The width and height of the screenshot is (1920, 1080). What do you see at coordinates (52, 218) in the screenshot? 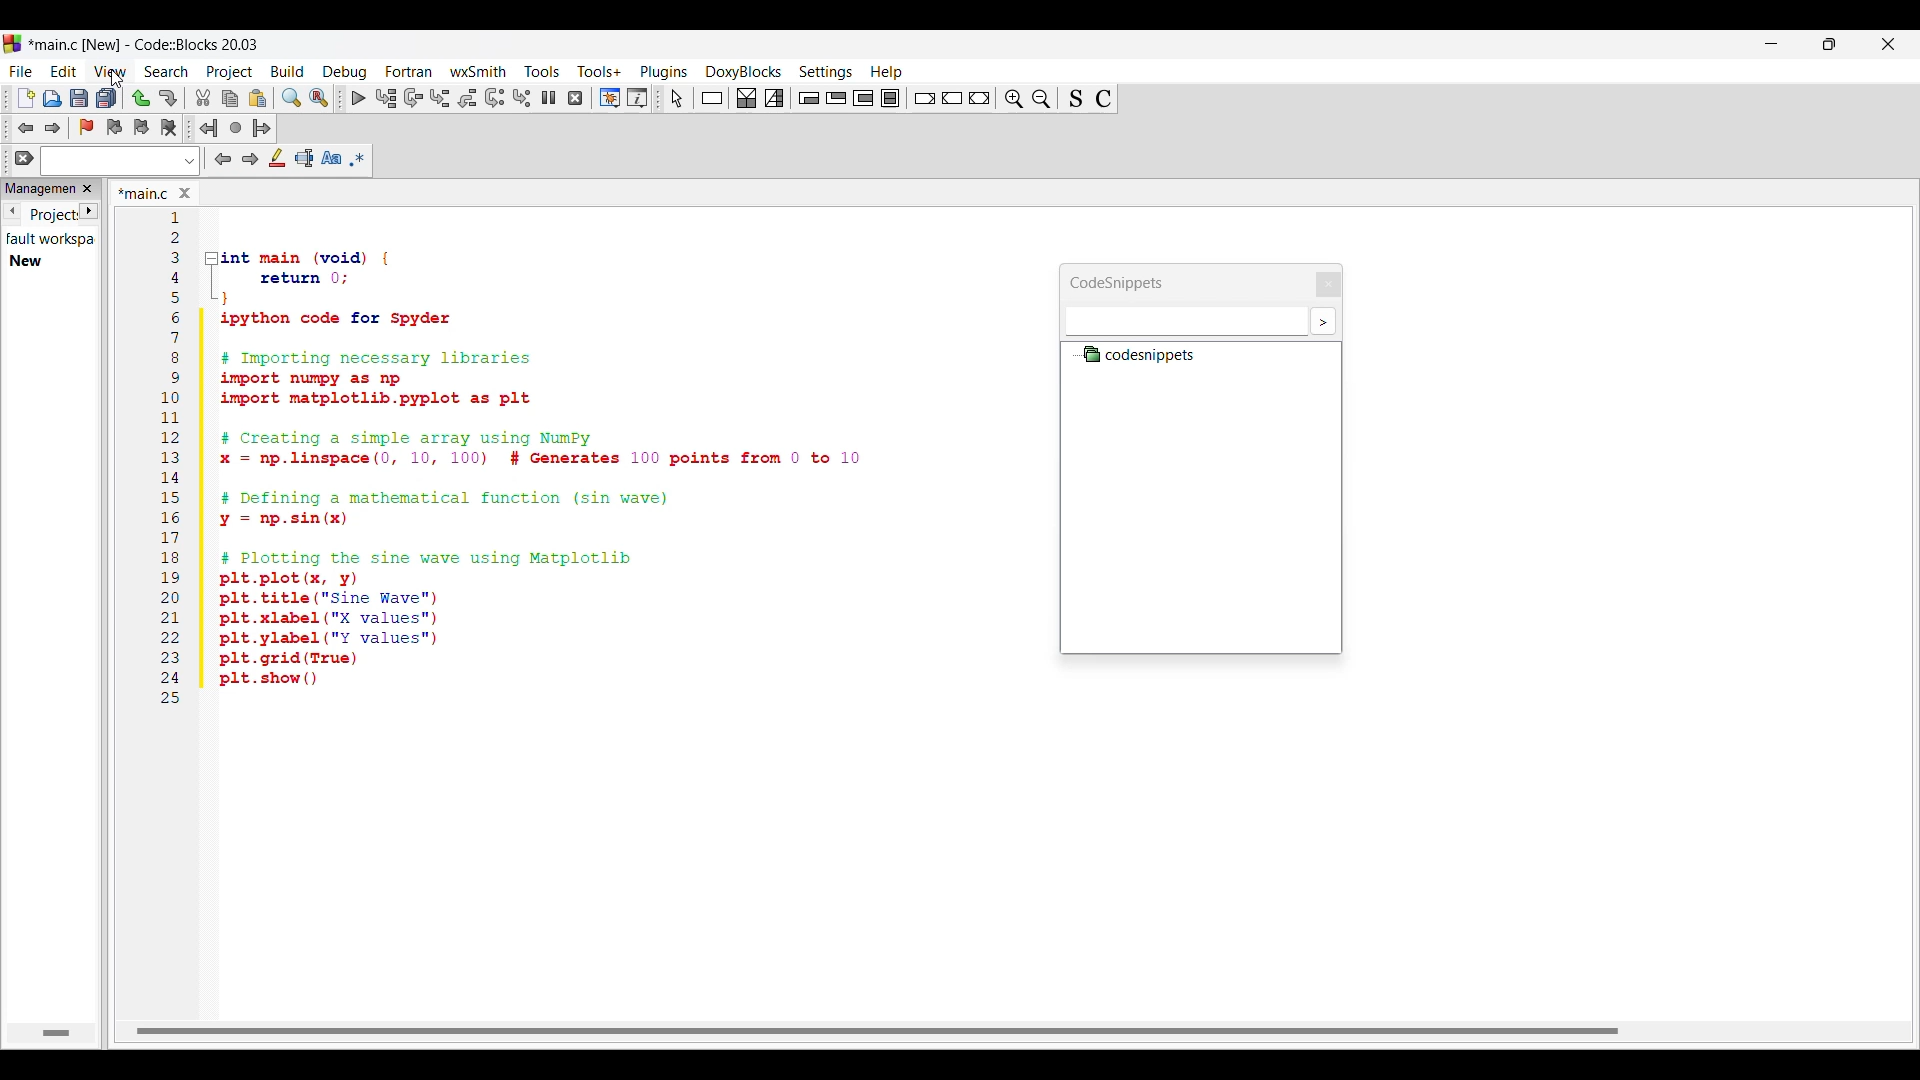
I see `Current tab` at bounding box center [52, 218].